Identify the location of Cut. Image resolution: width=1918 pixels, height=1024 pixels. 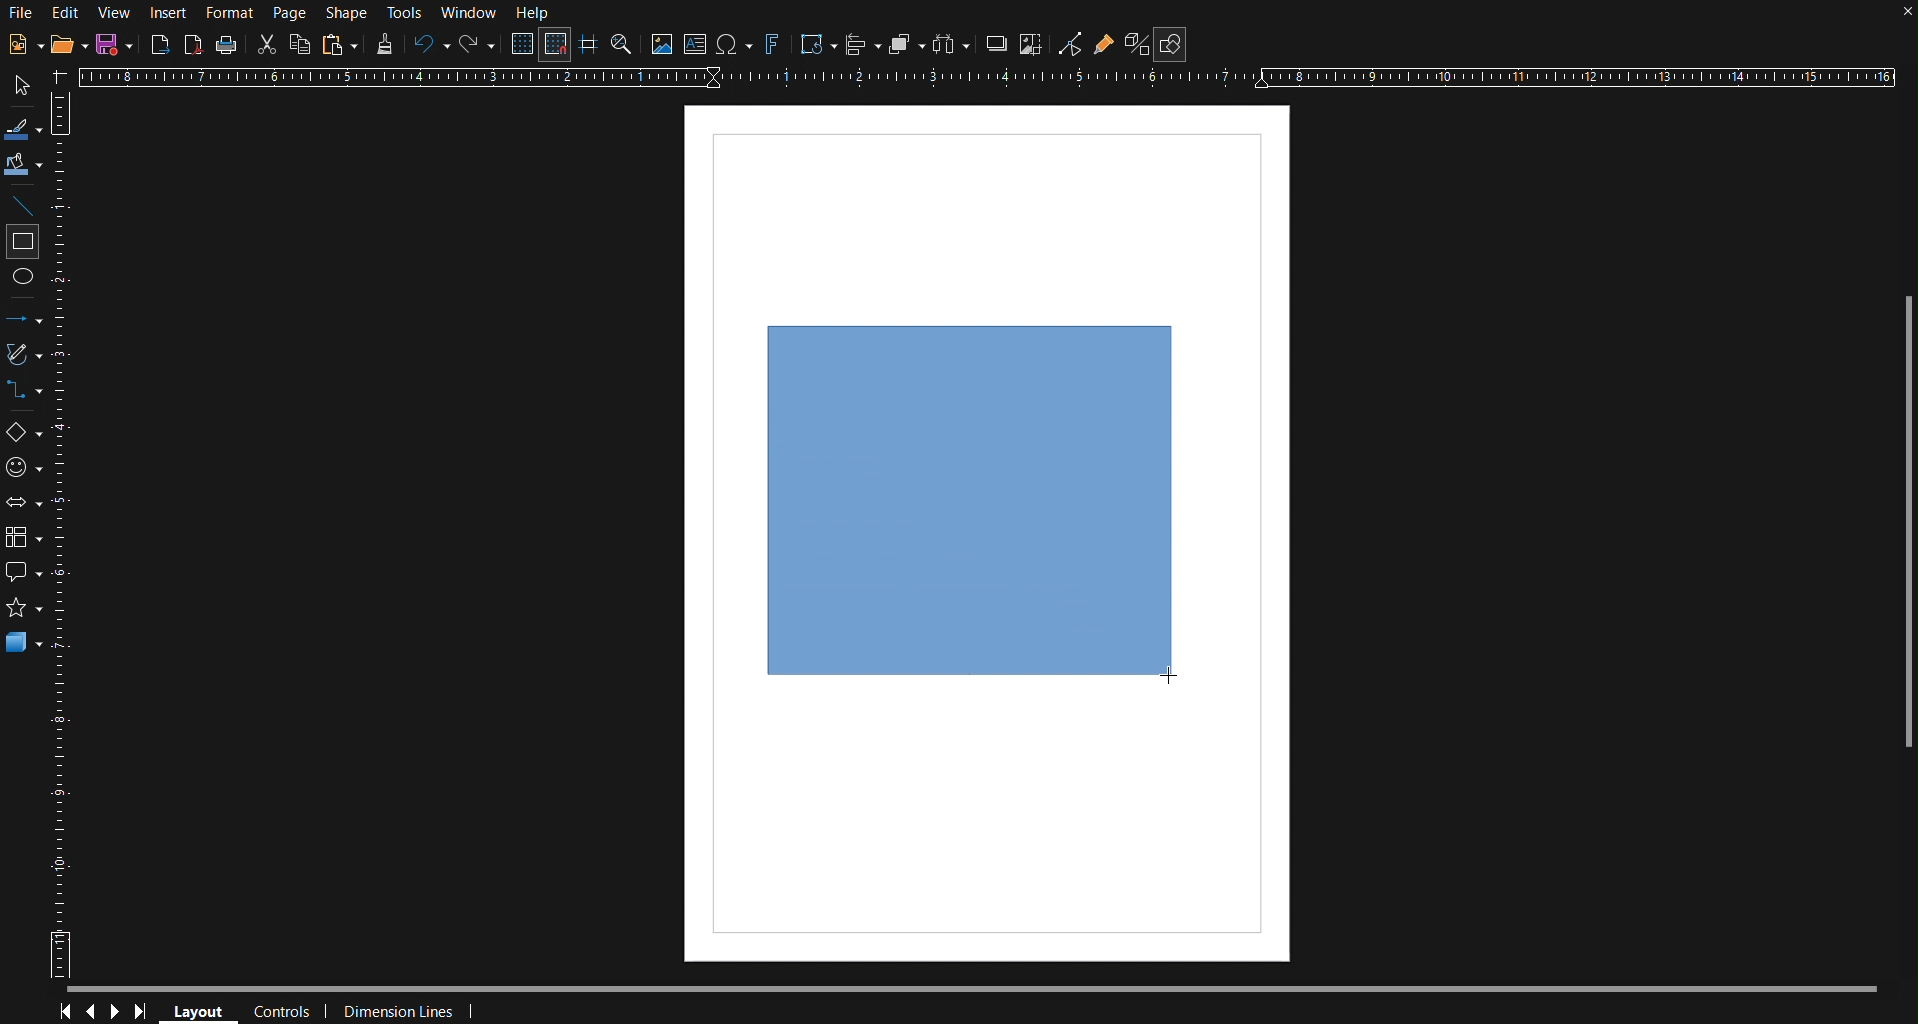
(264, 44).